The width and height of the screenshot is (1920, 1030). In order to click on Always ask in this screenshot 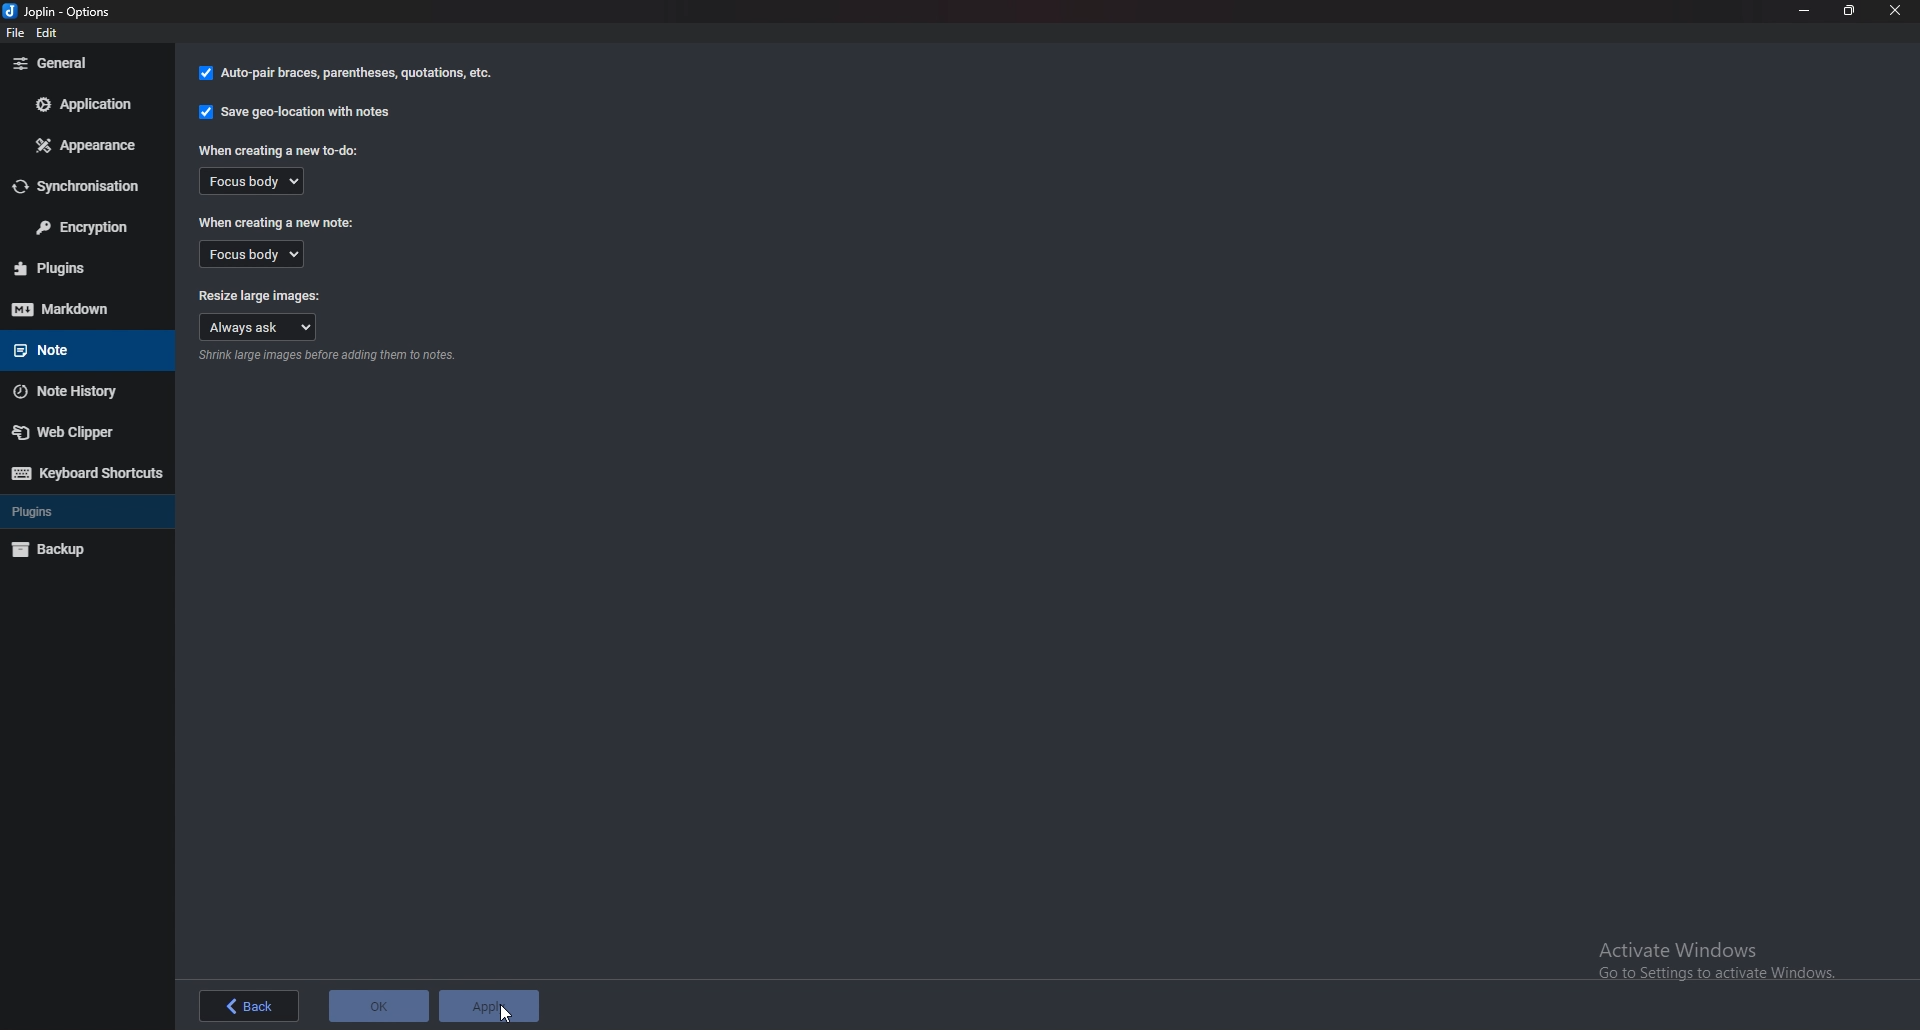, I will do `click(260, 328)`.